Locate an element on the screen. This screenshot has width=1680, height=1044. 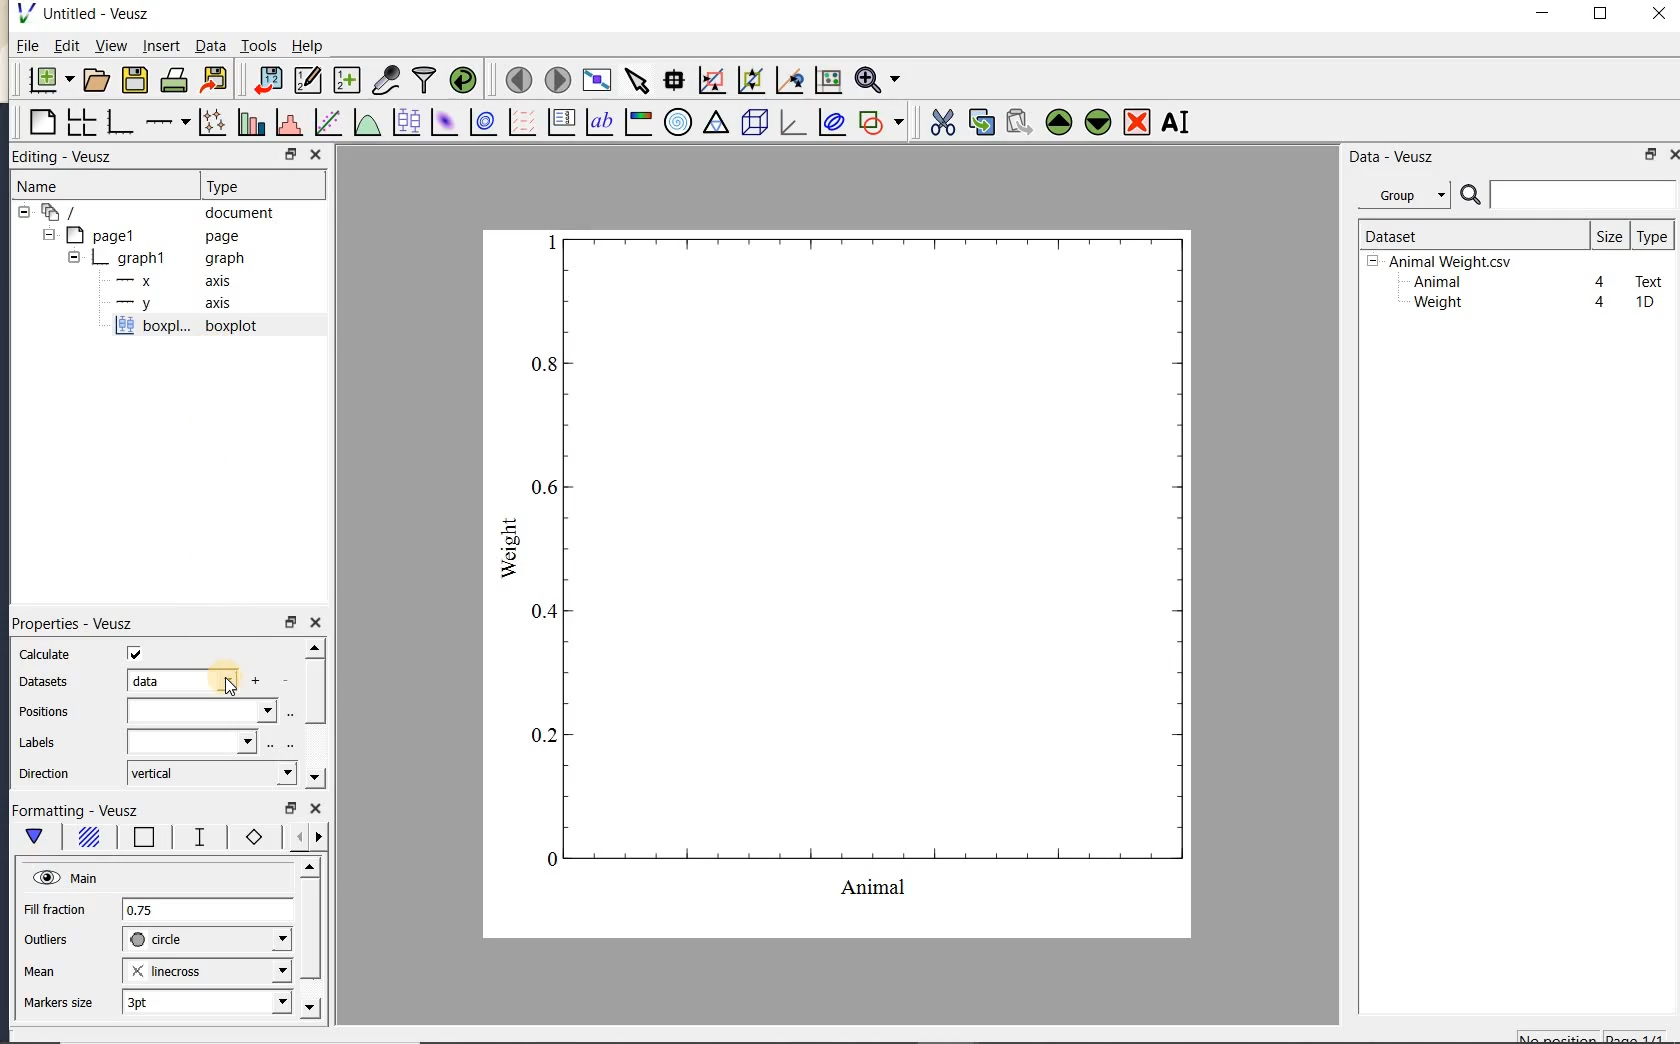
remove the selected widget is located at coordinates (1135, 124).